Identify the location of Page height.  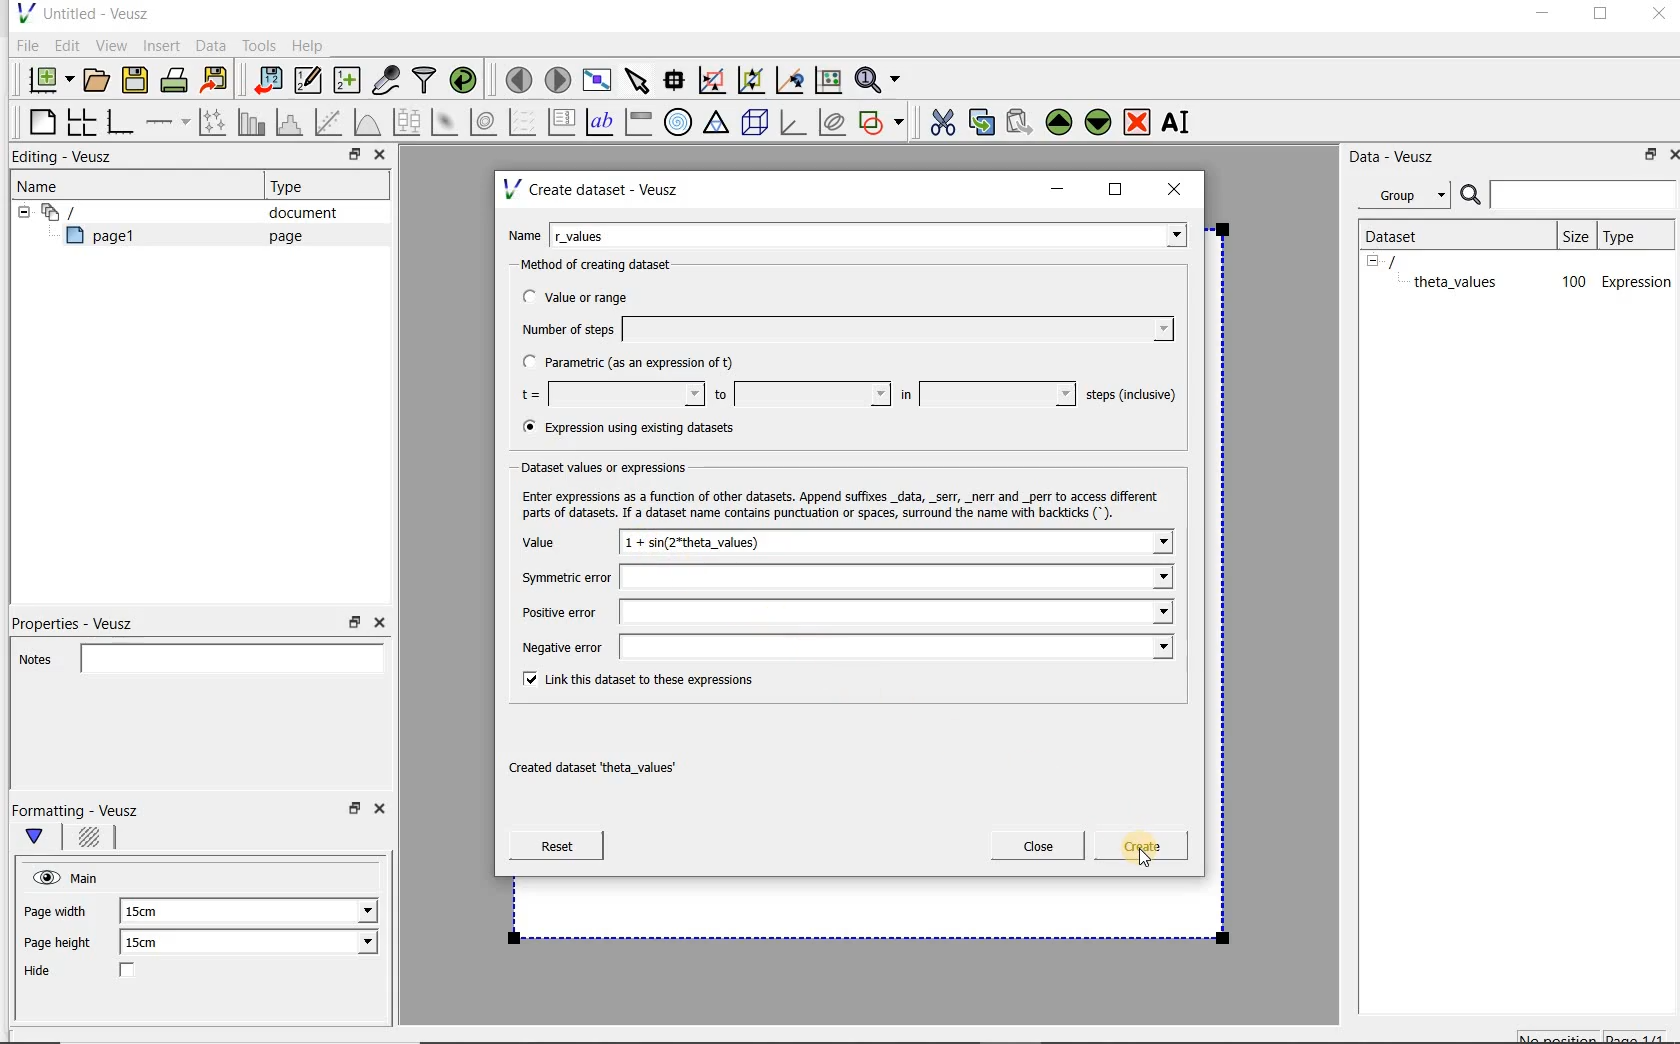
(64, 945).